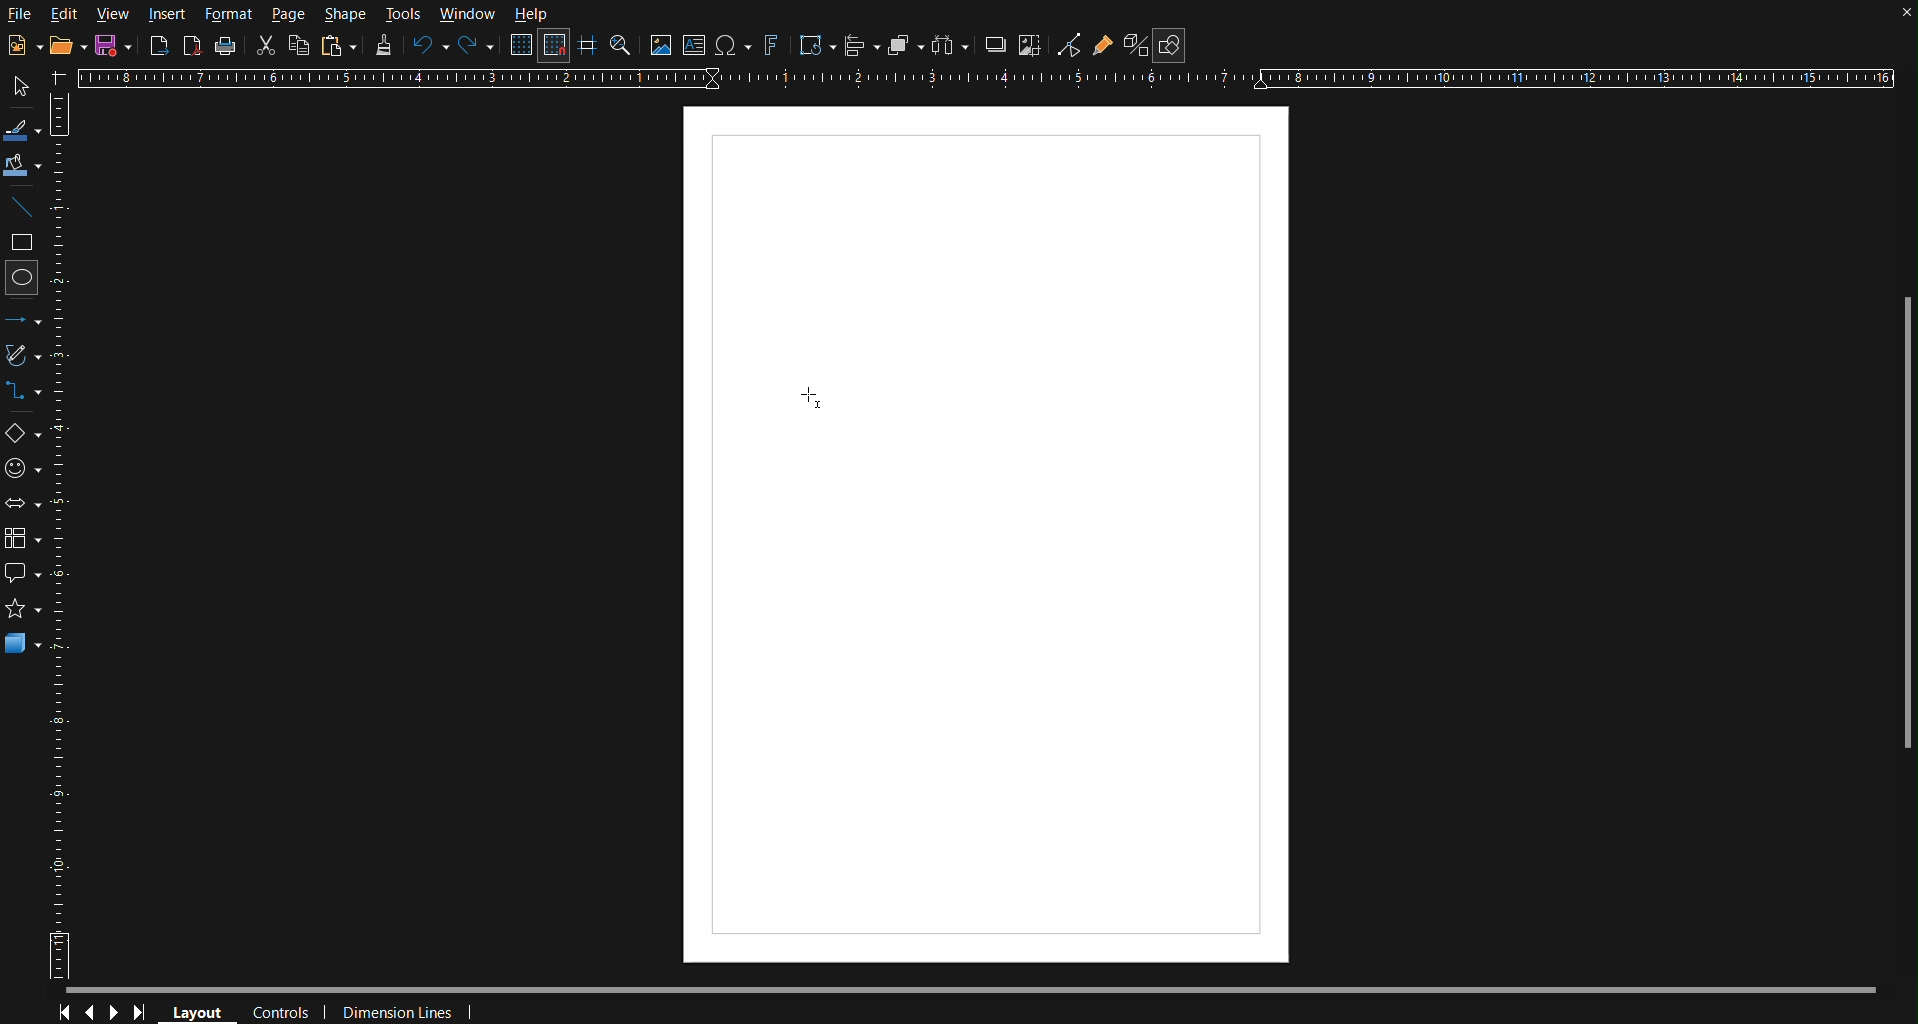  Describe the element at coordinates (291, 14) in the screenshot. I see `Page` at that location.